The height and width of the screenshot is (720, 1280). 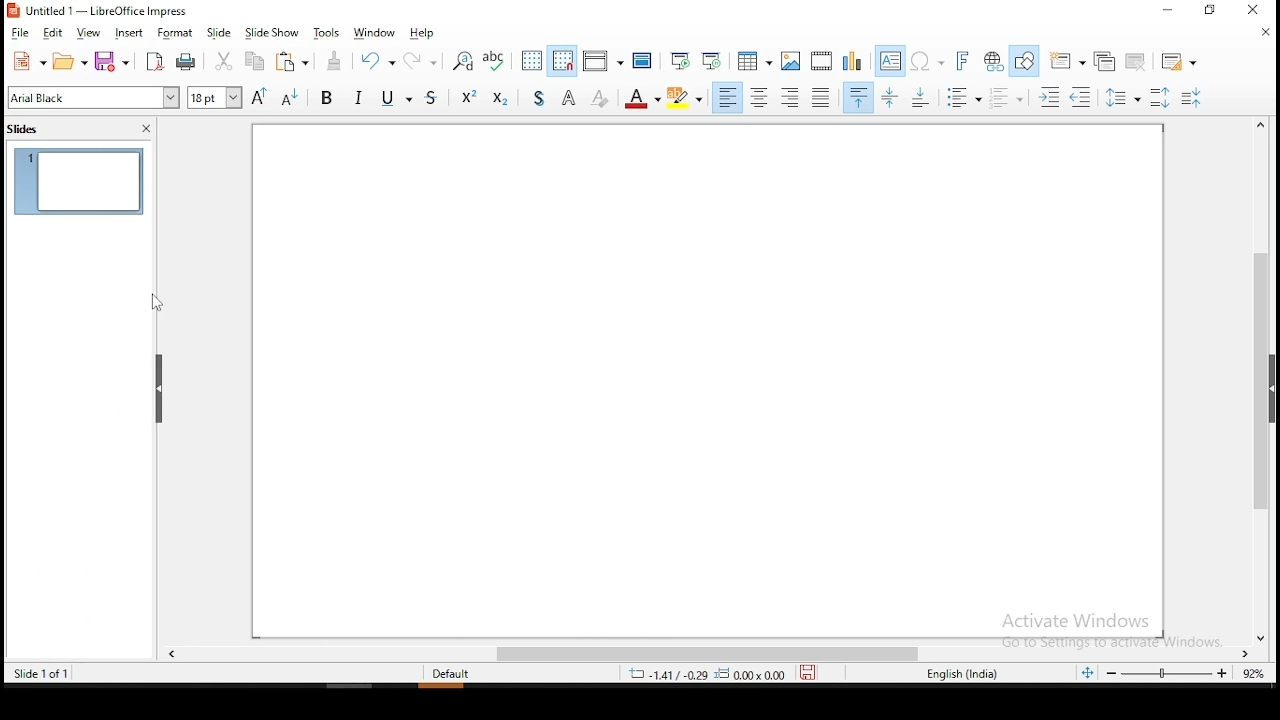 I want to click on insert special characters, so click(x=930, y=60).